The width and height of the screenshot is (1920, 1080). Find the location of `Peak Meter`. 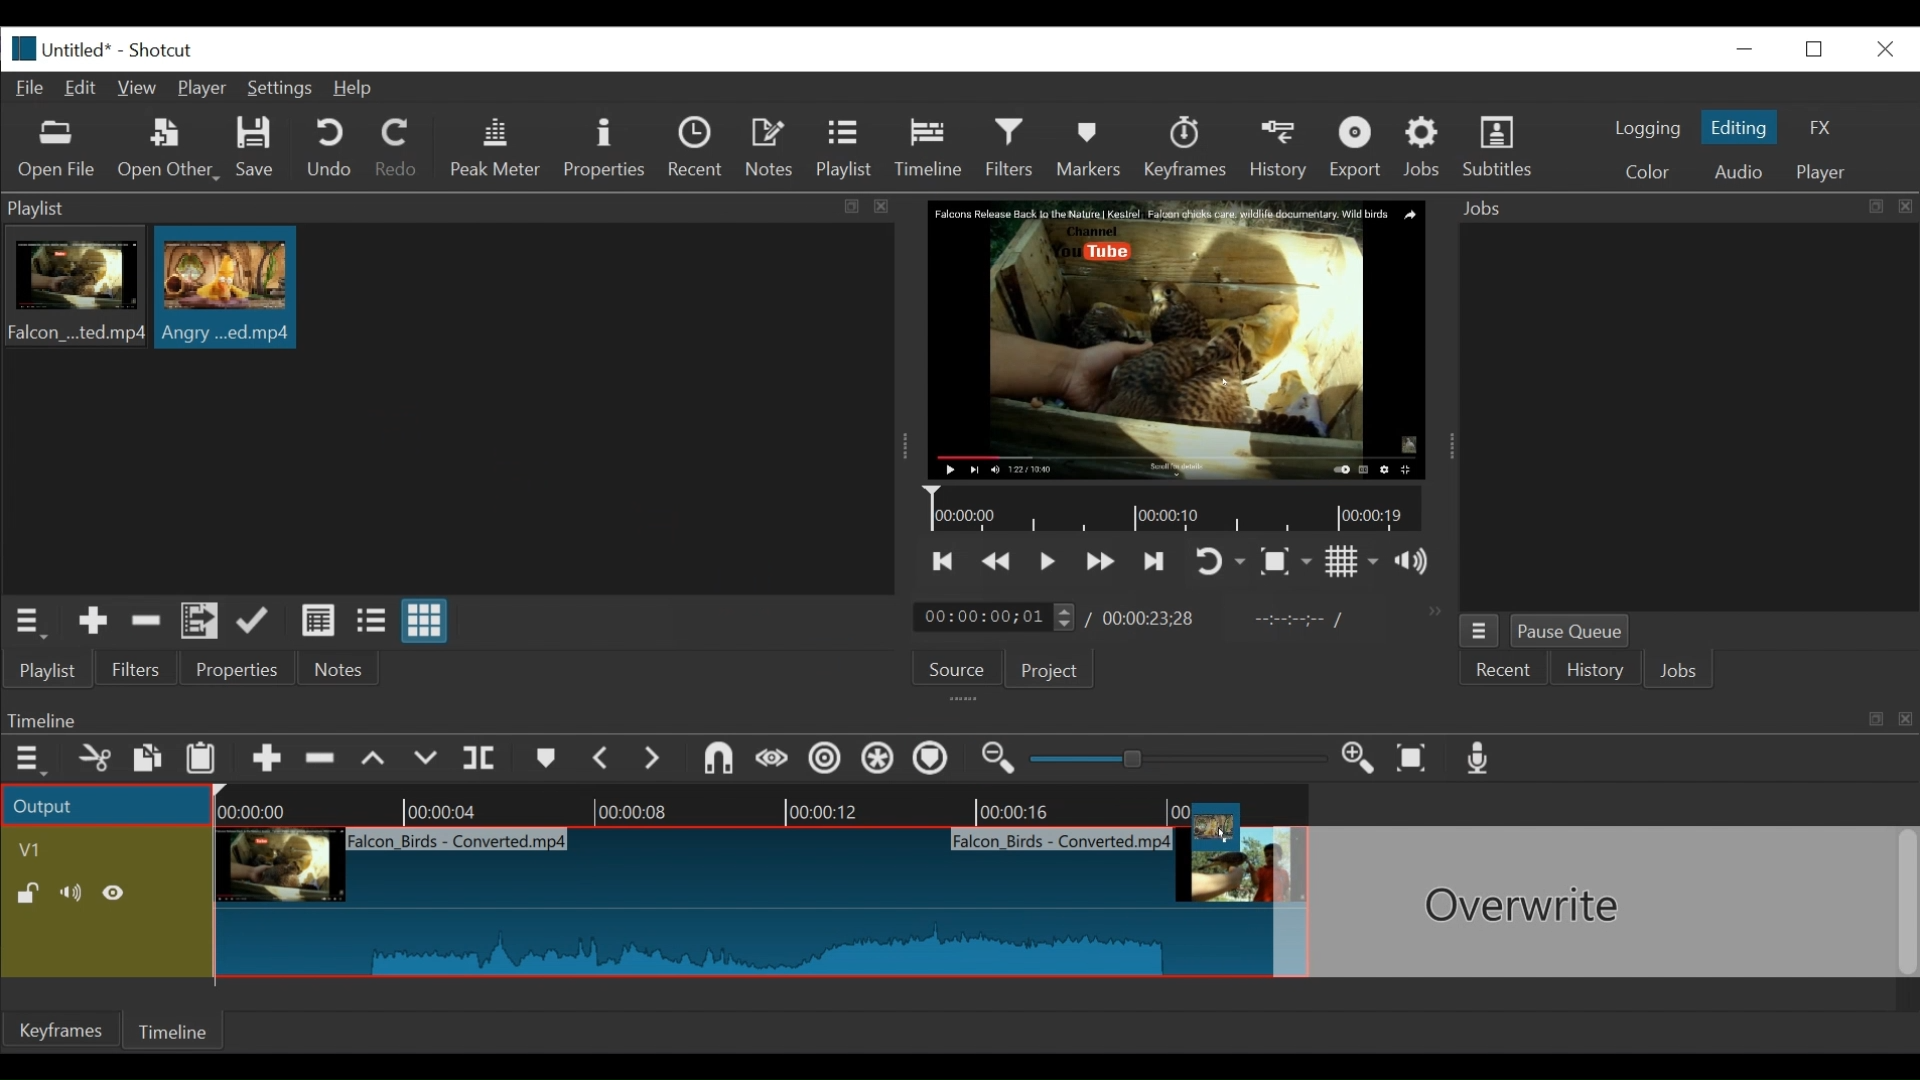

Peak Meter is located at coordinates (499, 148).